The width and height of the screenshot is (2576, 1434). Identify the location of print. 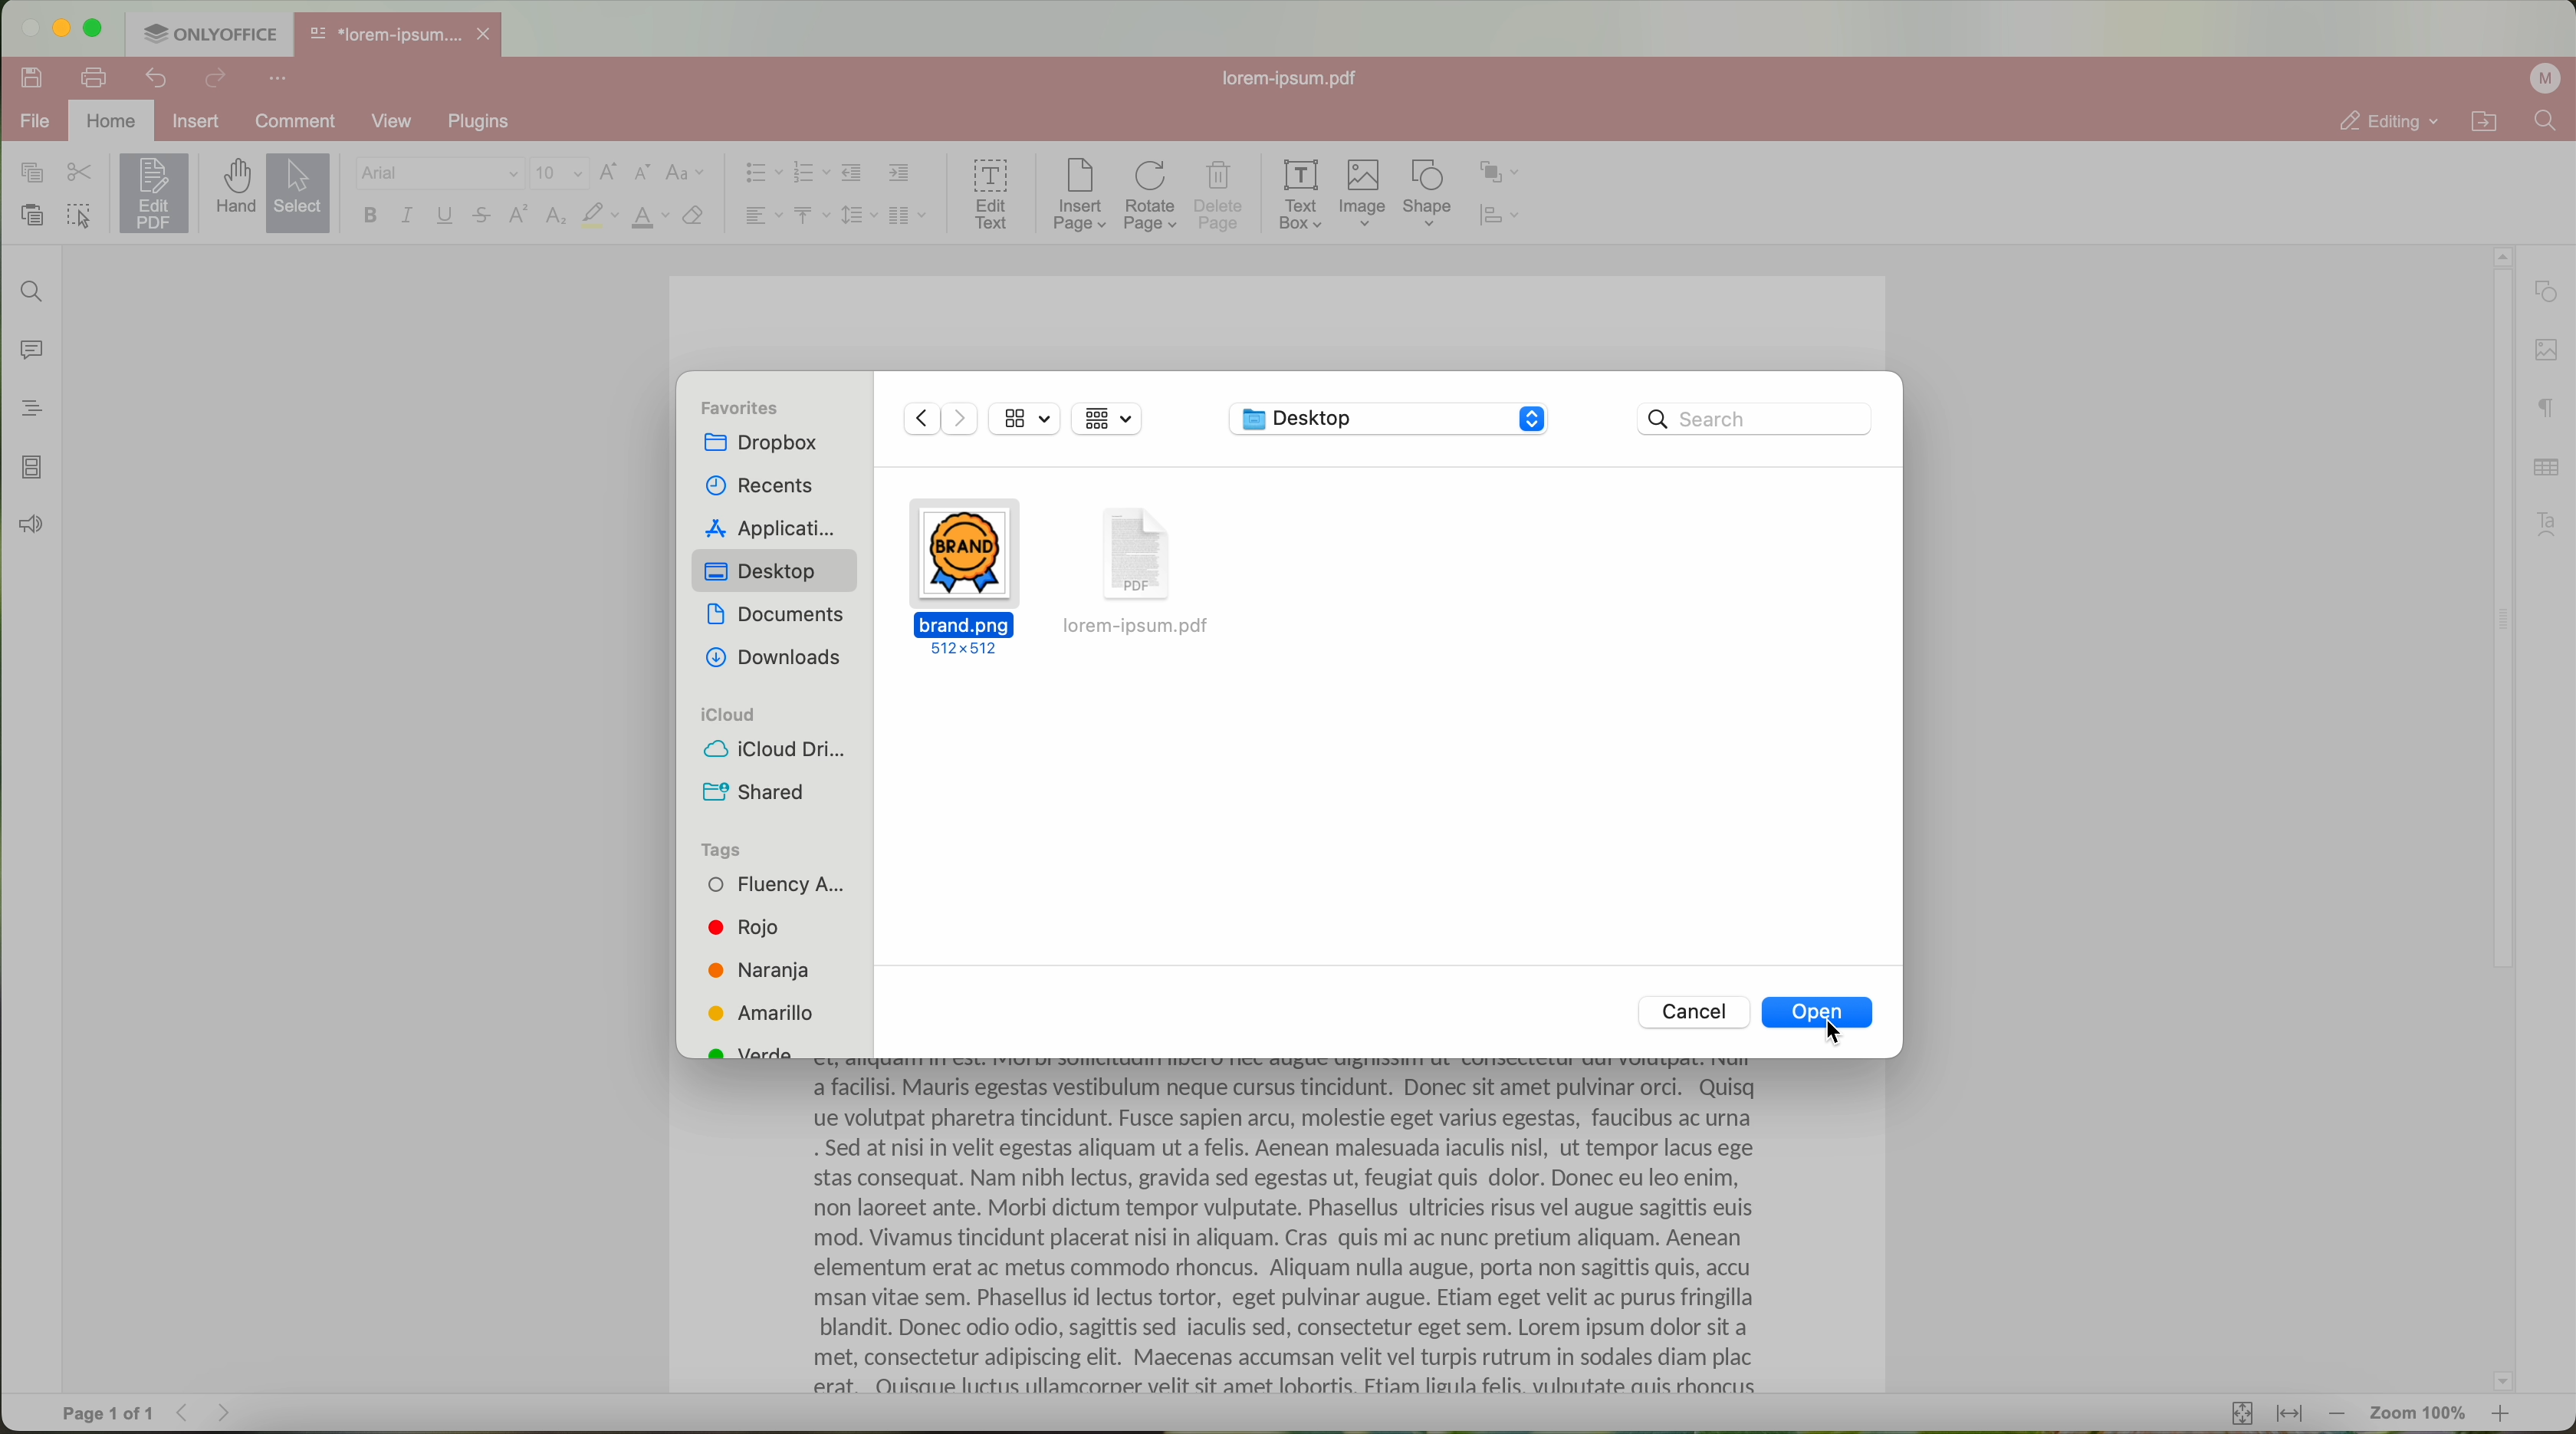
(95, 76).